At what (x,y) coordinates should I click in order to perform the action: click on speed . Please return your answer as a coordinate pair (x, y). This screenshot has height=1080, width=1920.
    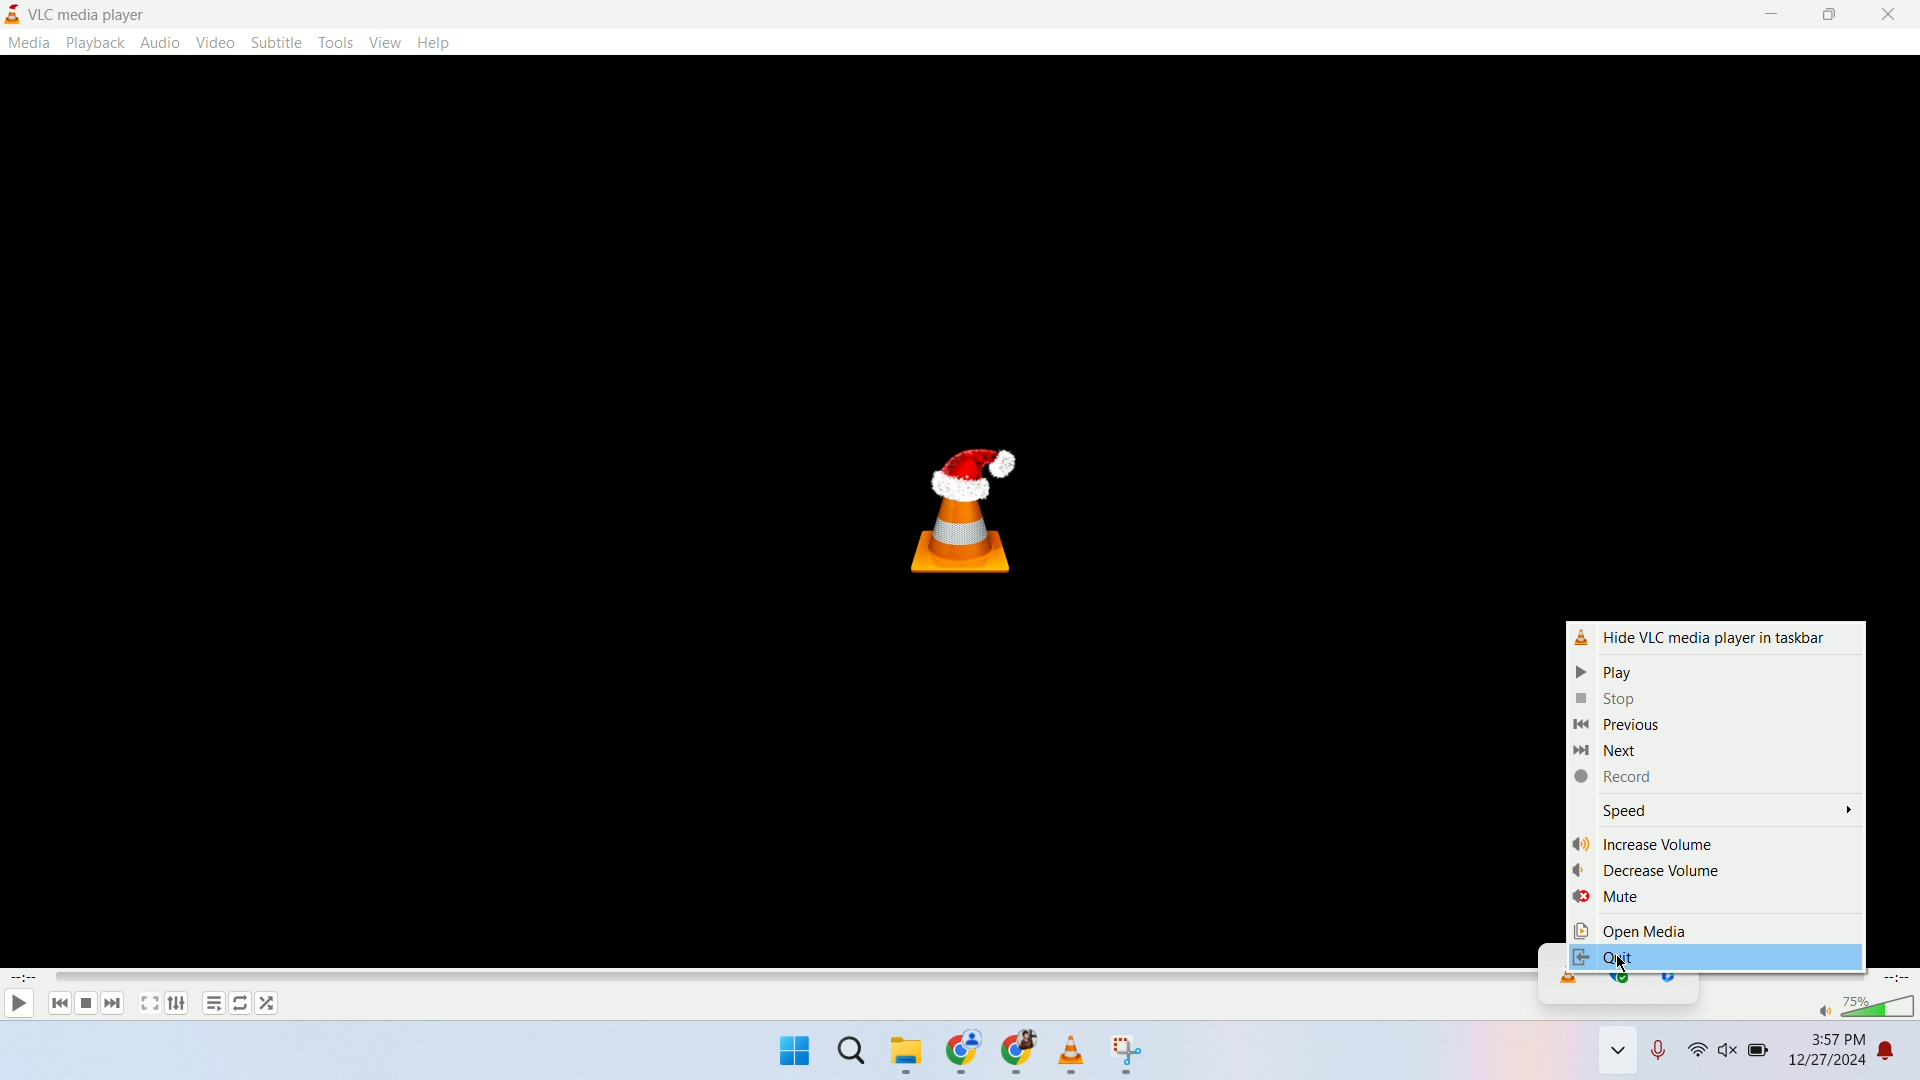
    Looking at the image, I should click on (1717, 810).